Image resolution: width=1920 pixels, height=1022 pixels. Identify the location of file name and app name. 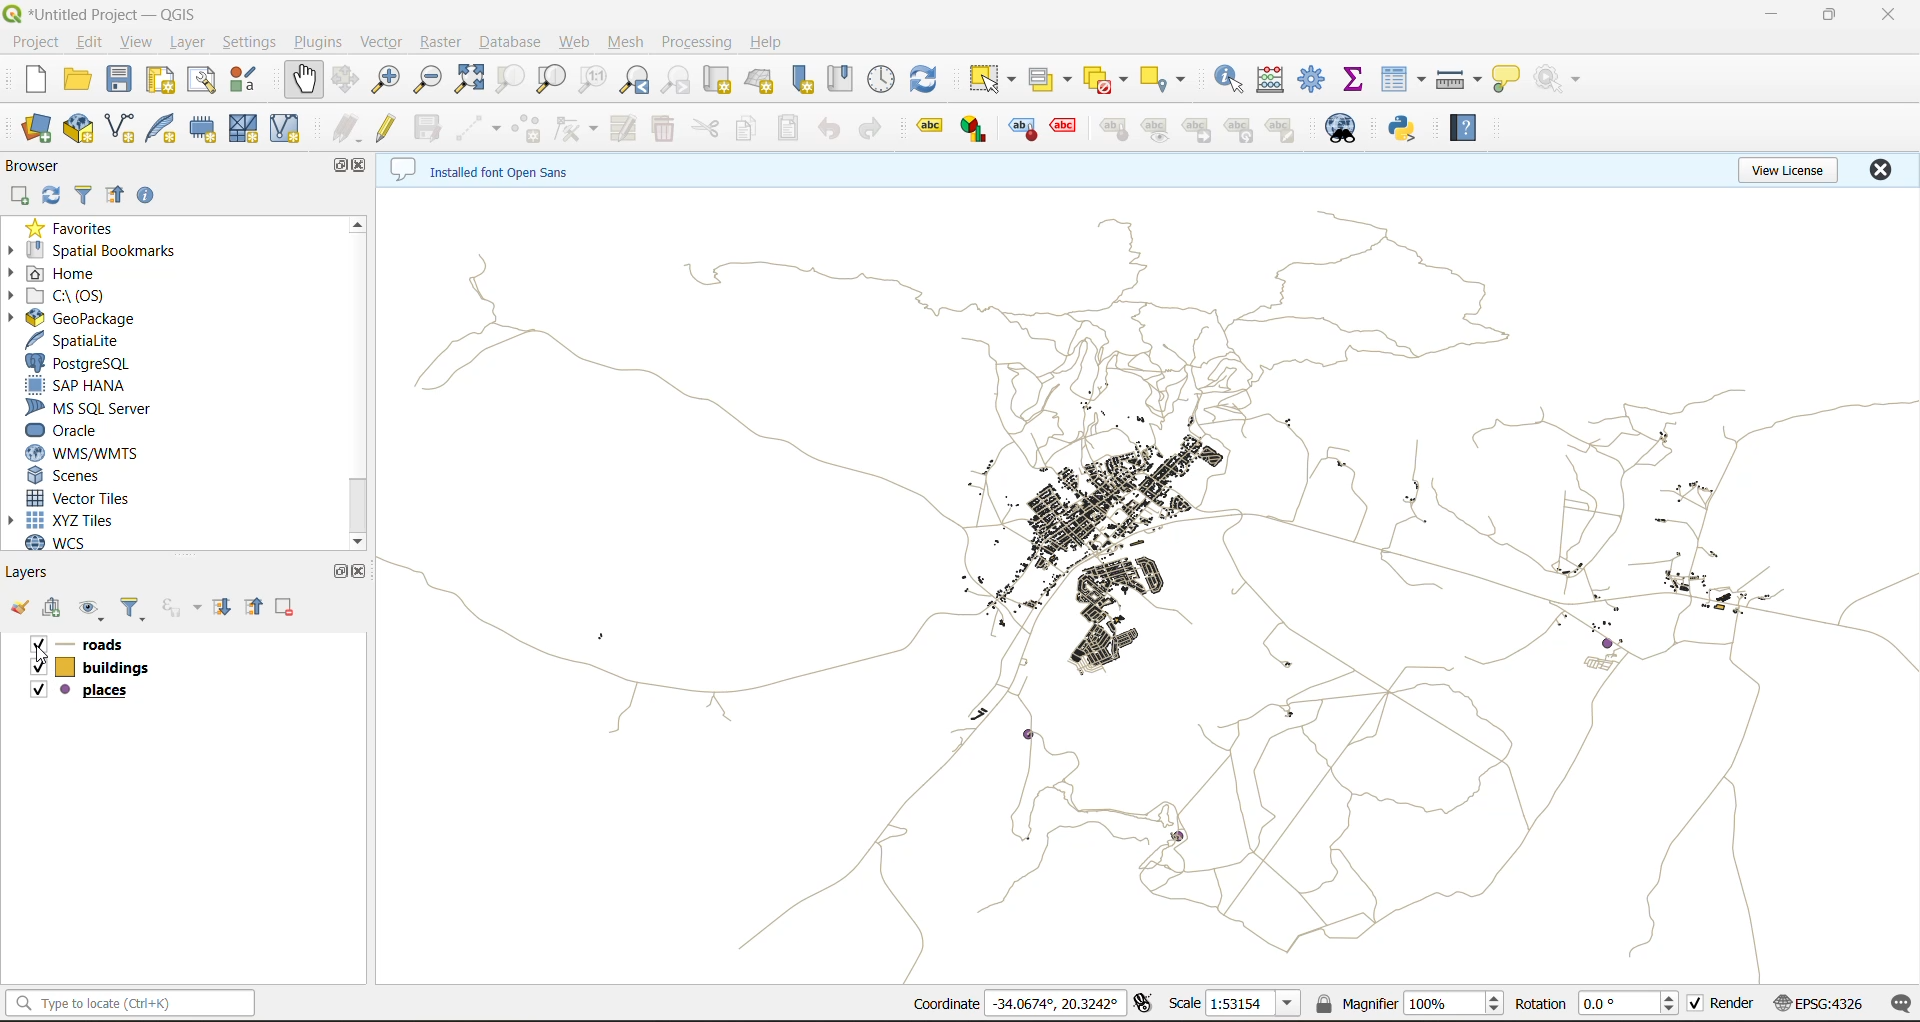
(100, 15).